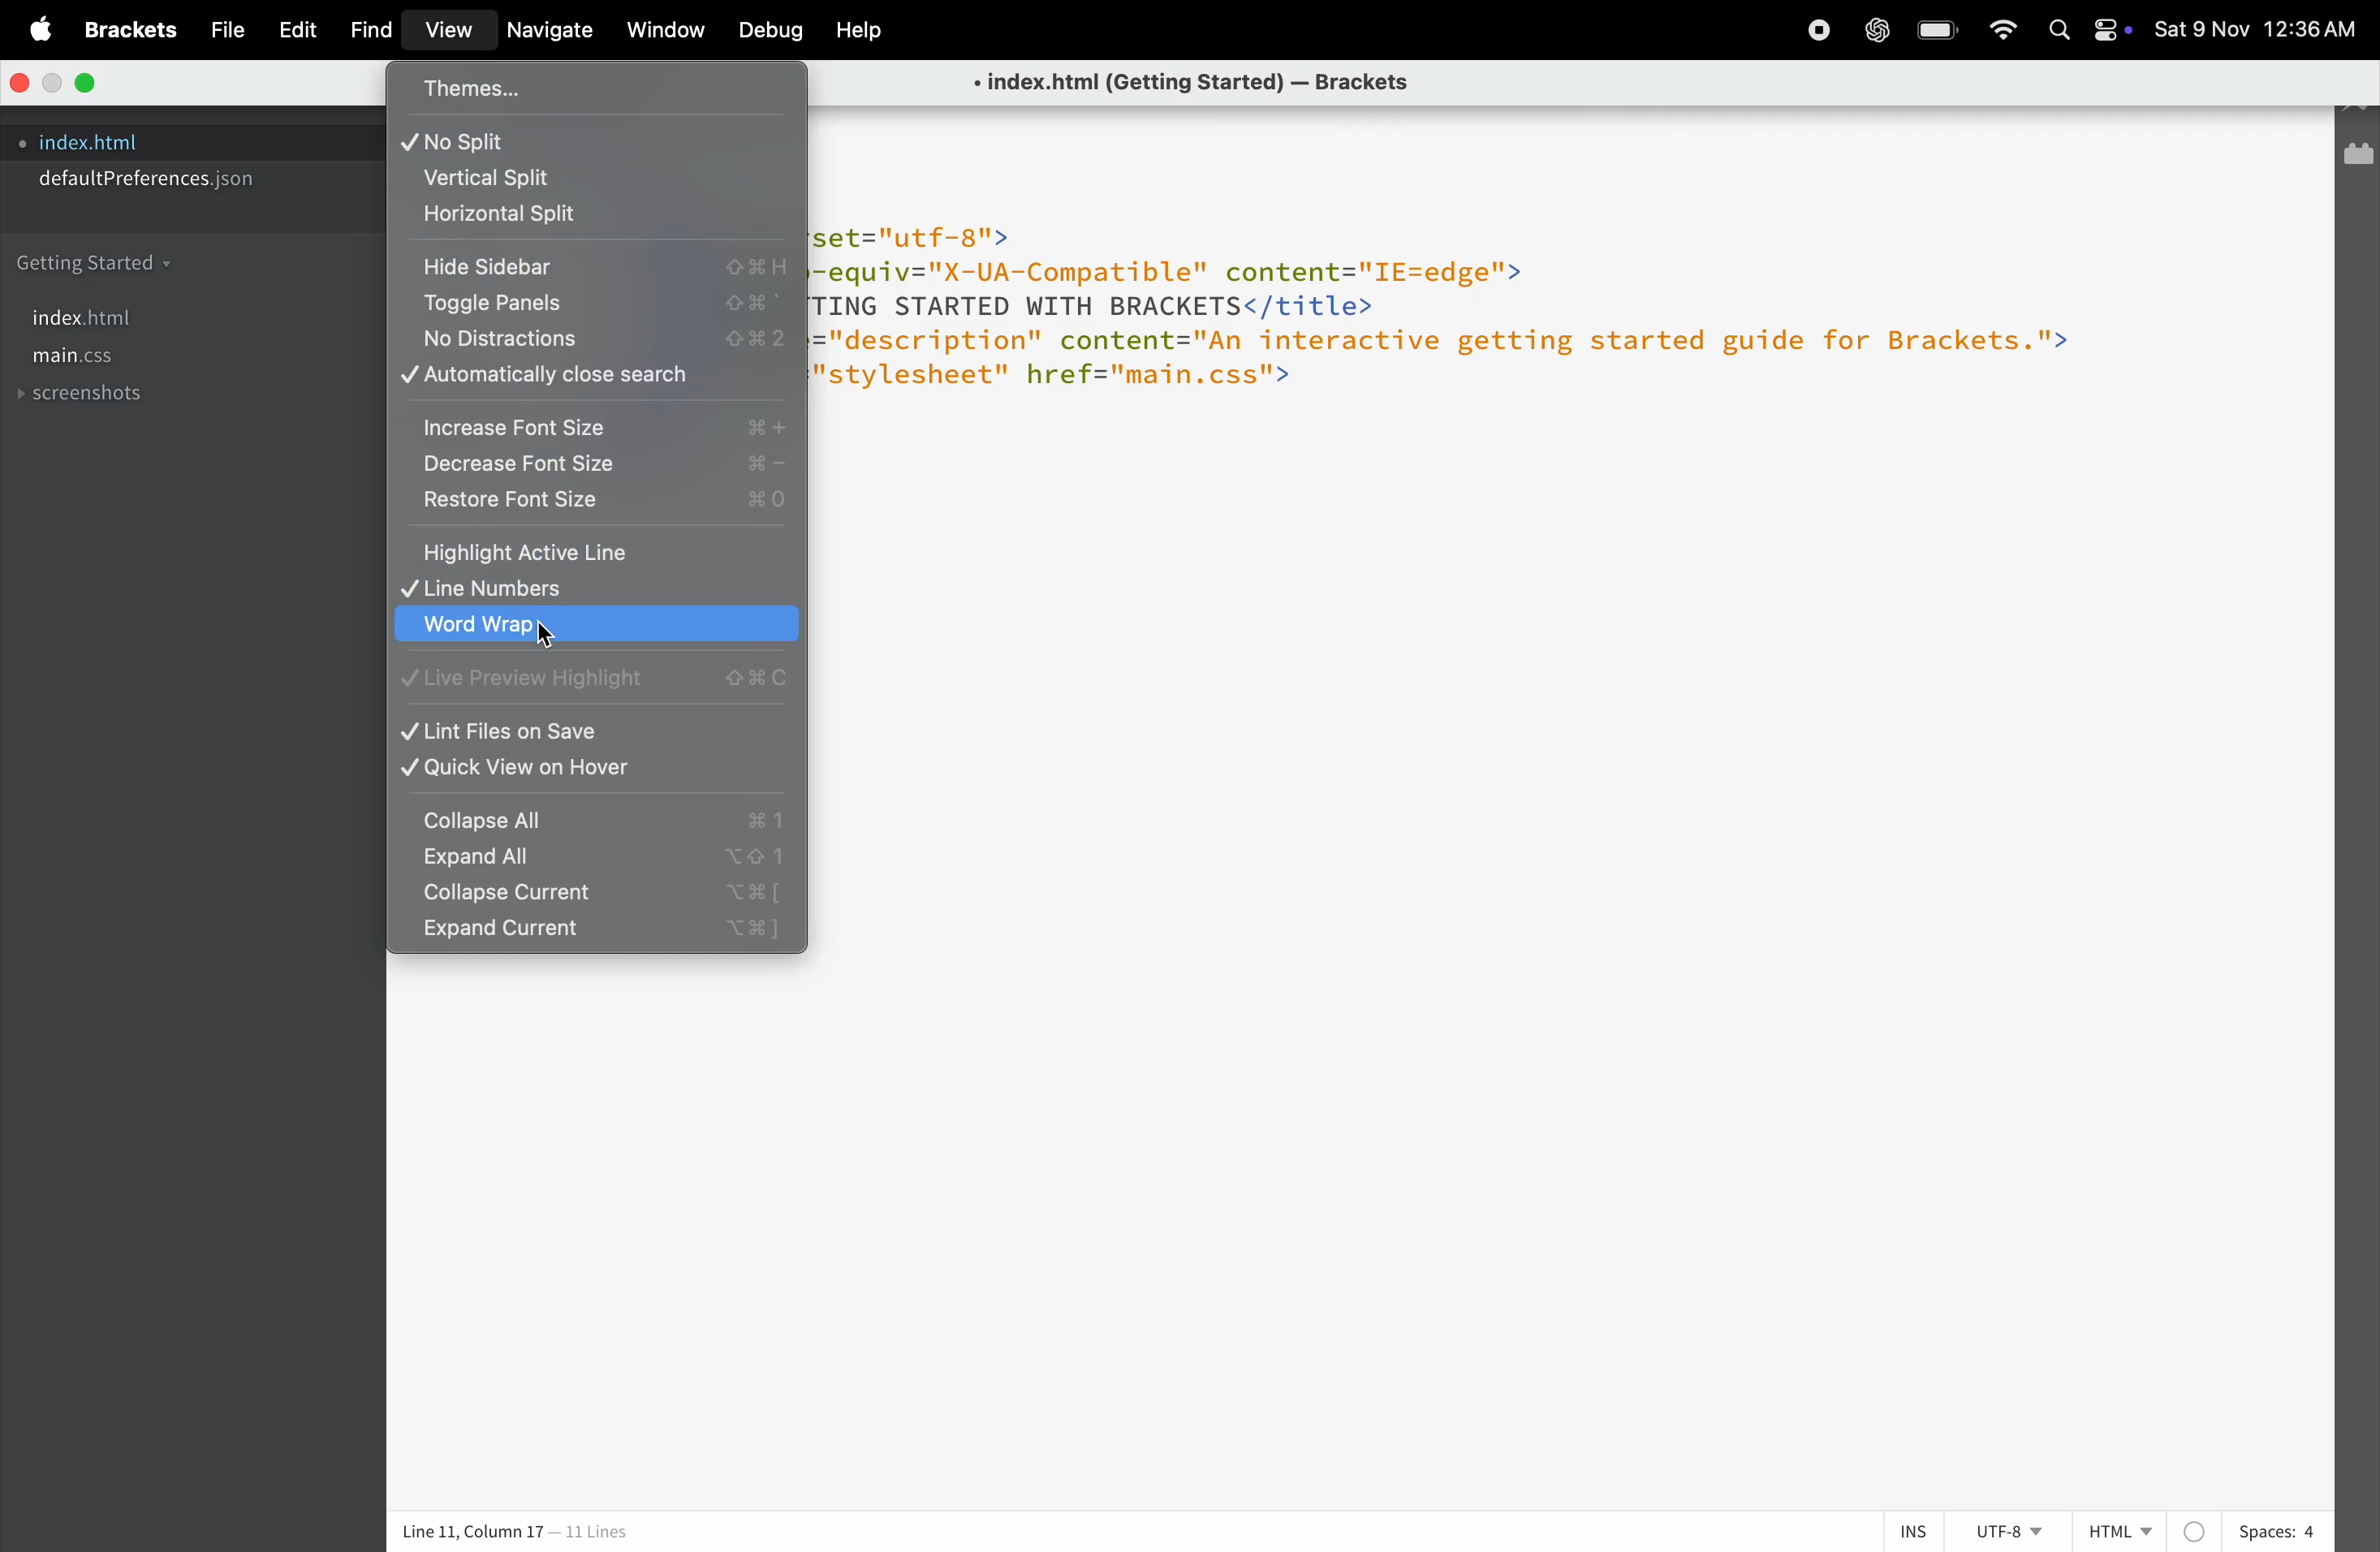  What do you see at coordinates (90, 82) in the screenshot?
I see `maximize` at bounding box center [90, 82].